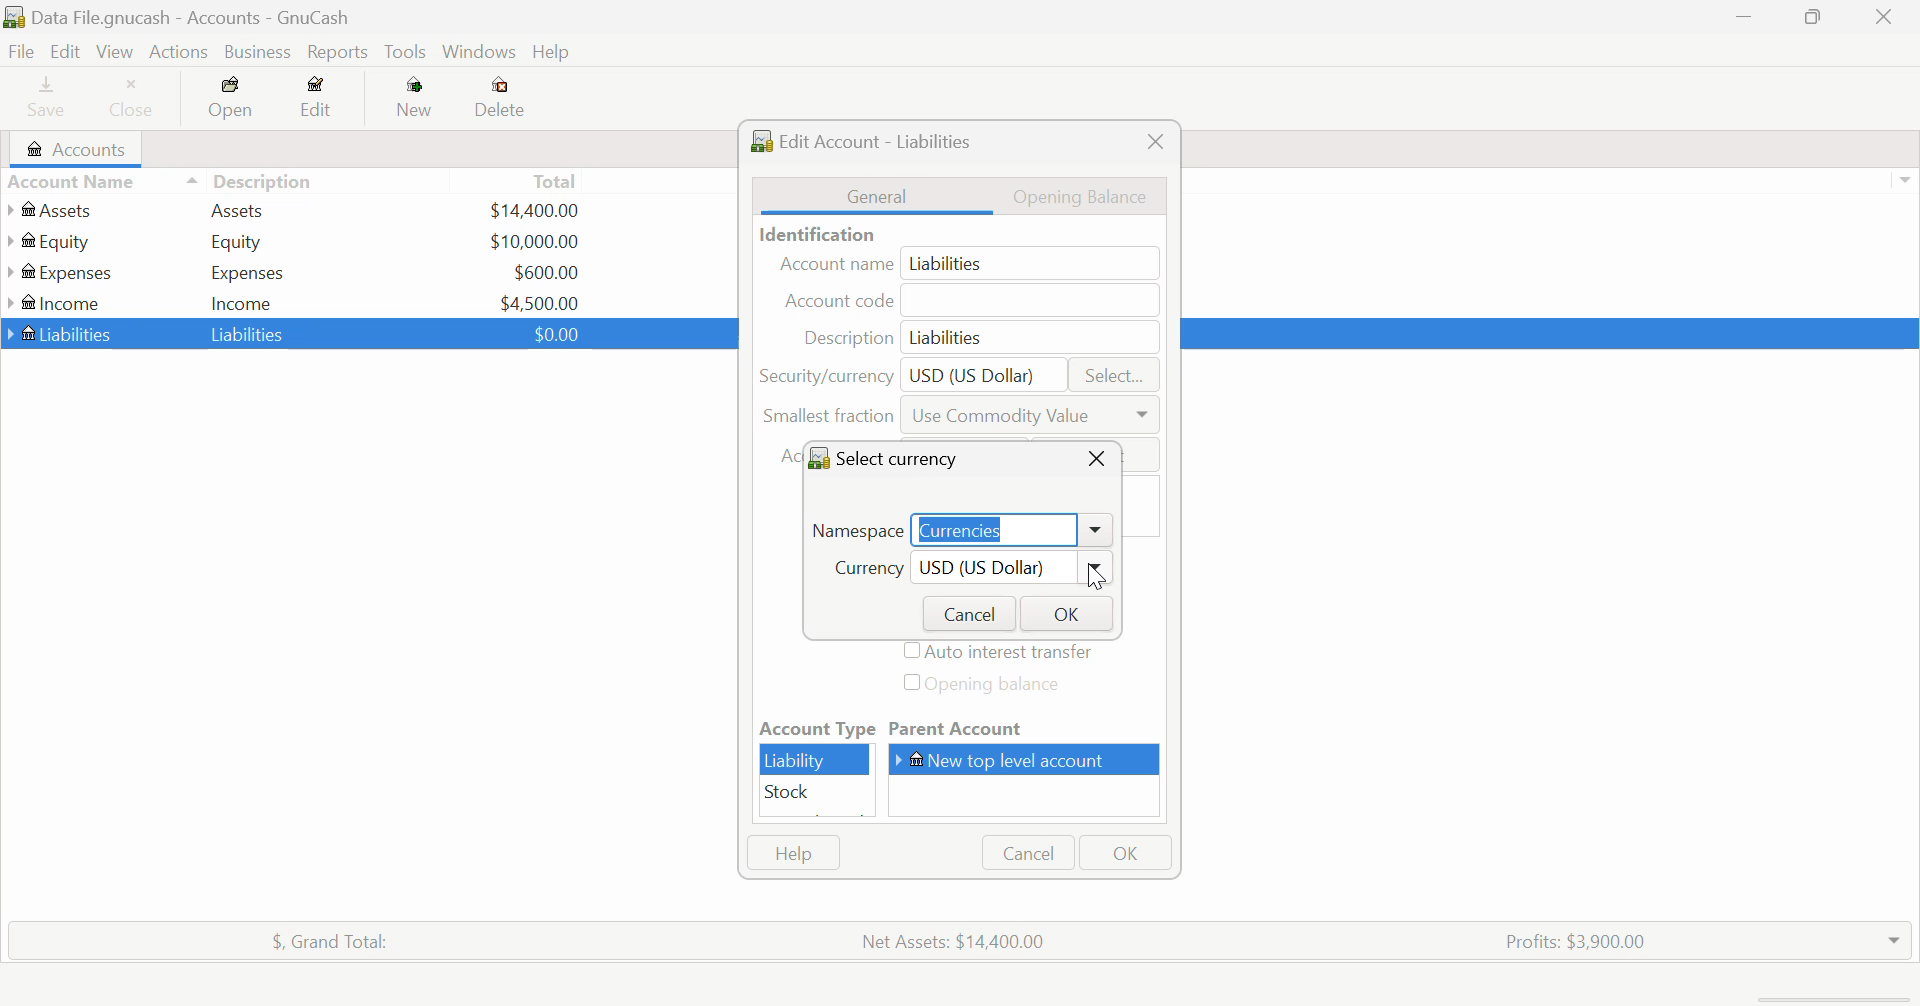  Describe the element at coordinates (877, 195) in the screenshot. I see `General` at that location.